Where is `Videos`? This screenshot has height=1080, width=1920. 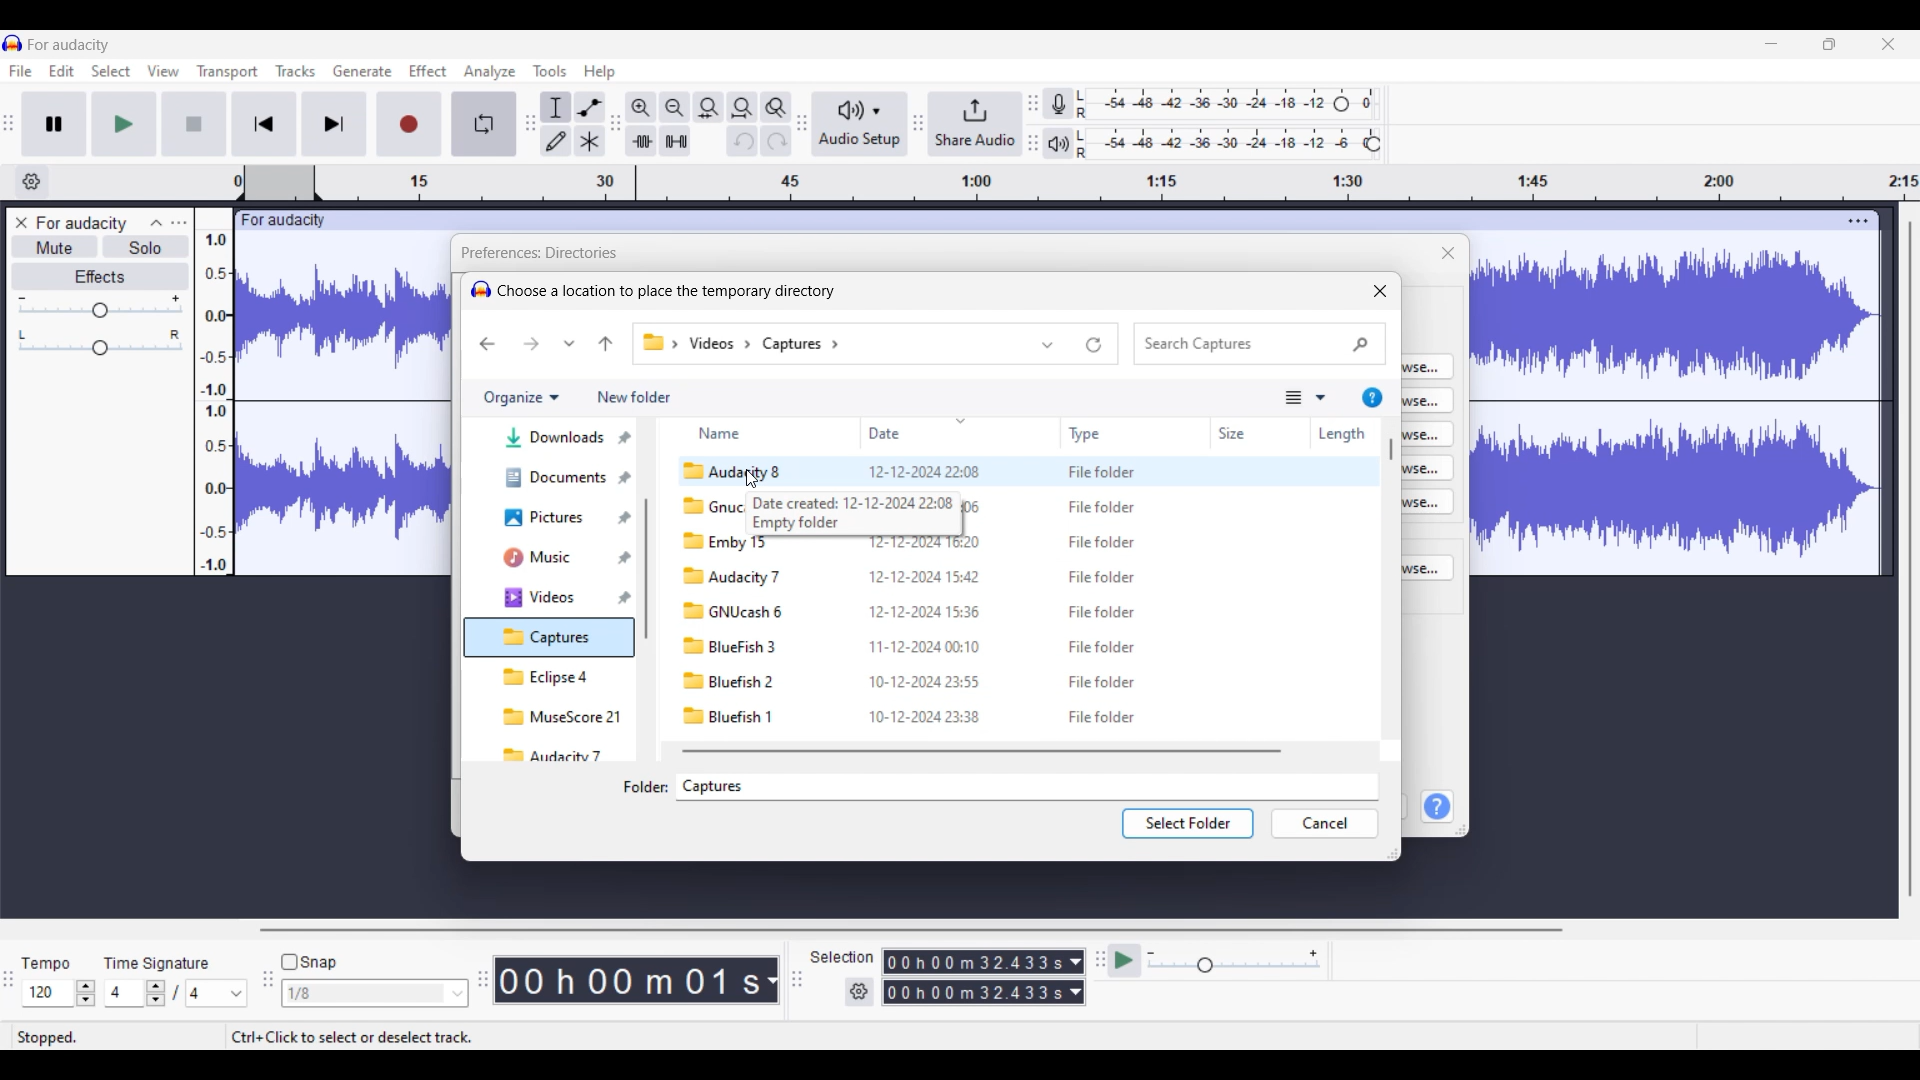
Videos is located at coordinates (555, 597).